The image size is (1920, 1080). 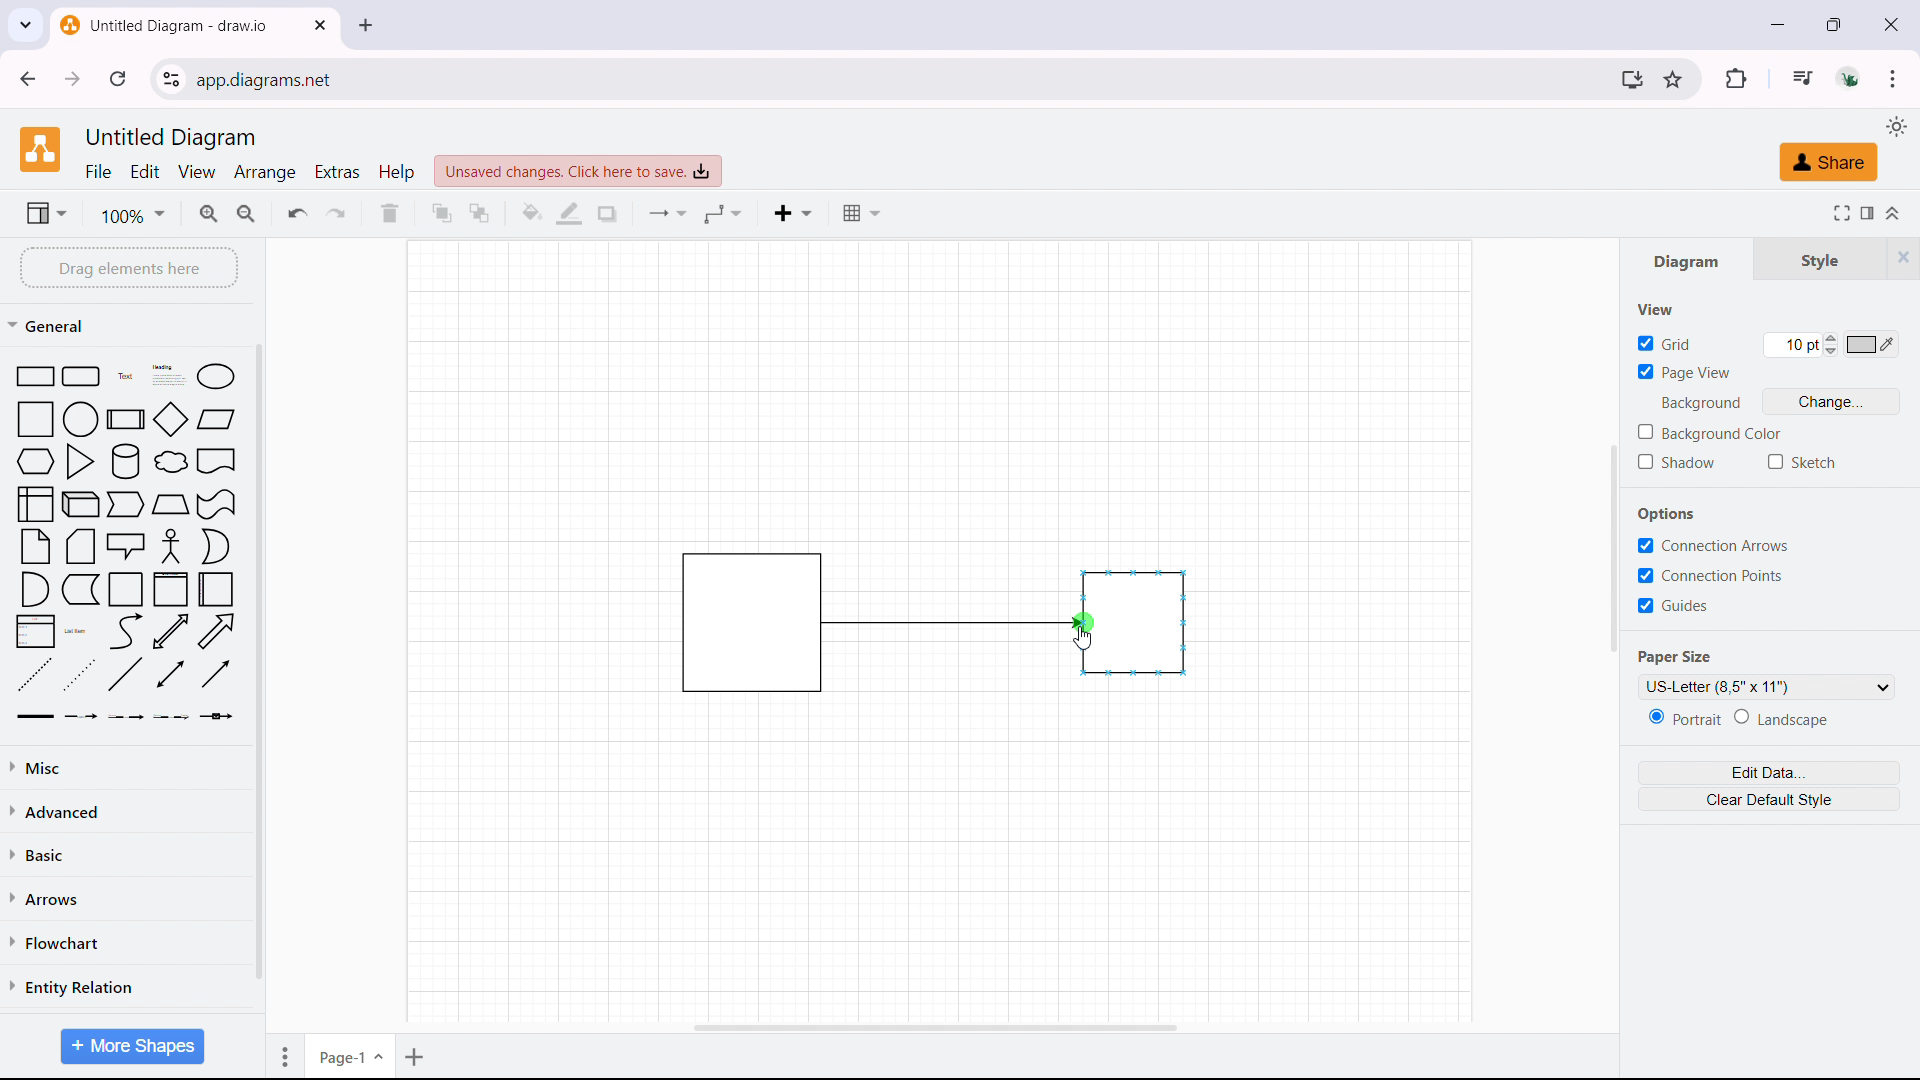 I want to click on shadow, so click(x=1674, y=463).